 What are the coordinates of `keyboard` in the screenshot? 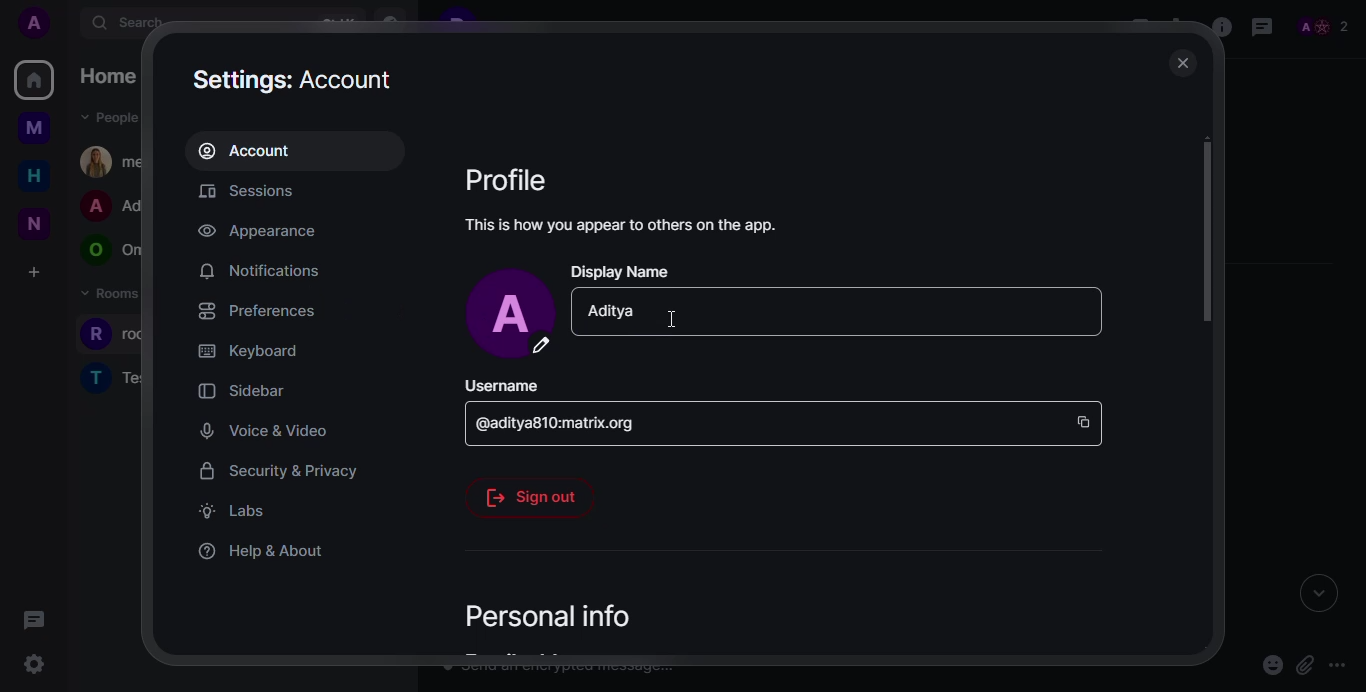 It's located at (248, 351).